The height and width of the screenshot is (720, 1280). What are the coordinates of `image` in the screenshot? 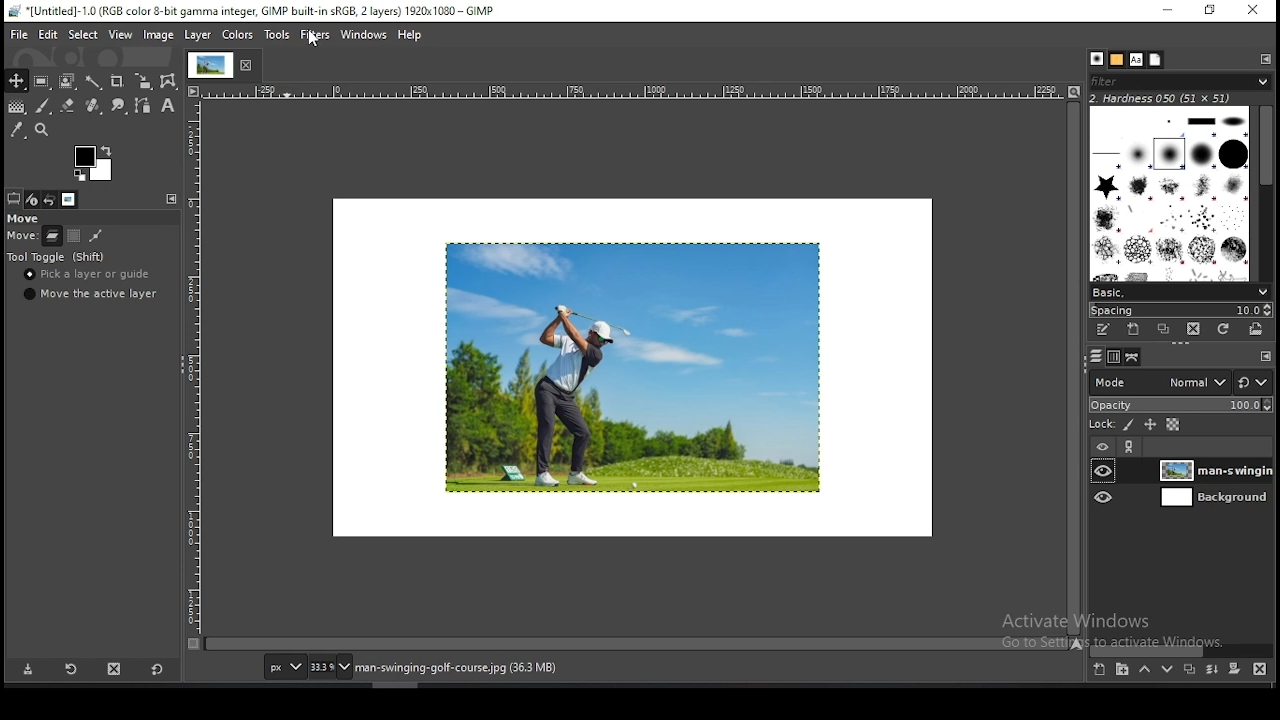 It's located at (636, 367).